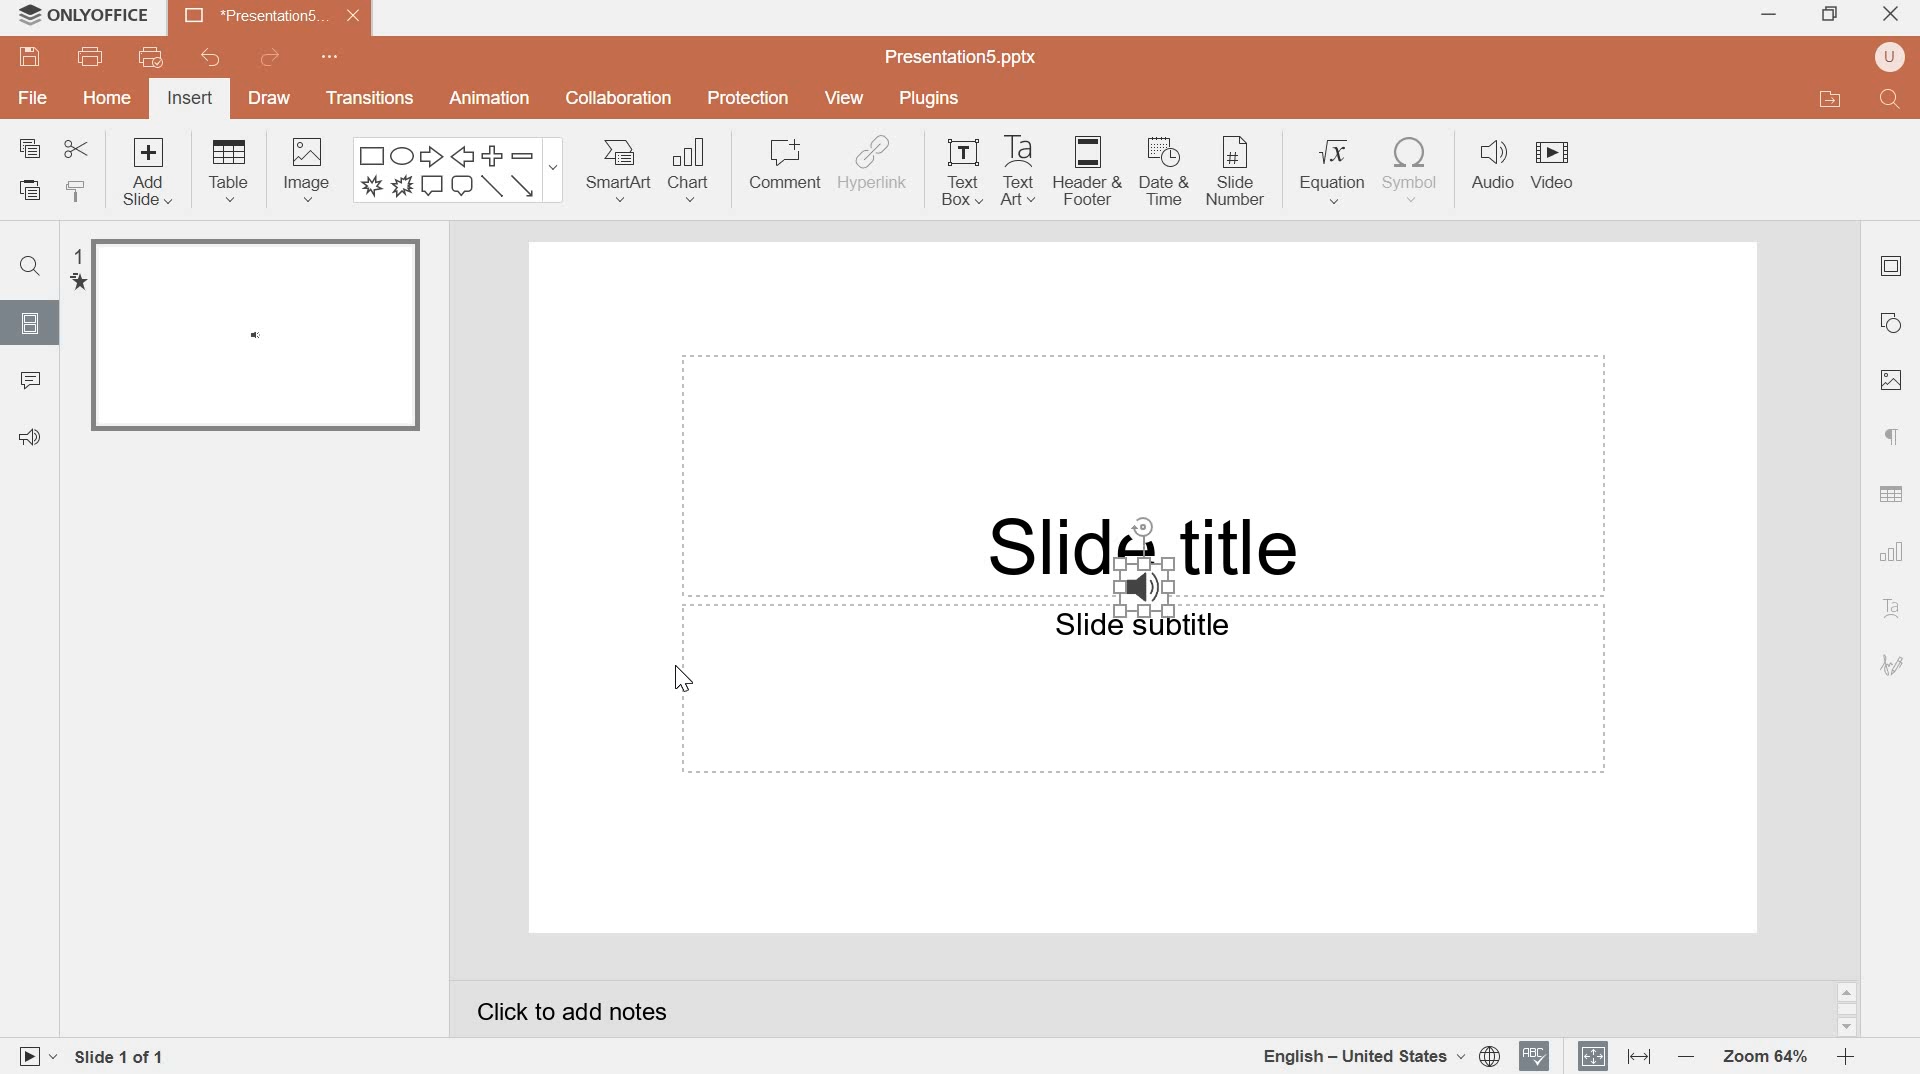 This screenshot has width=1920, height=1074. Describe the element at coordinates (1889, 610) in the screenshot. I see `text art settings` at that location.